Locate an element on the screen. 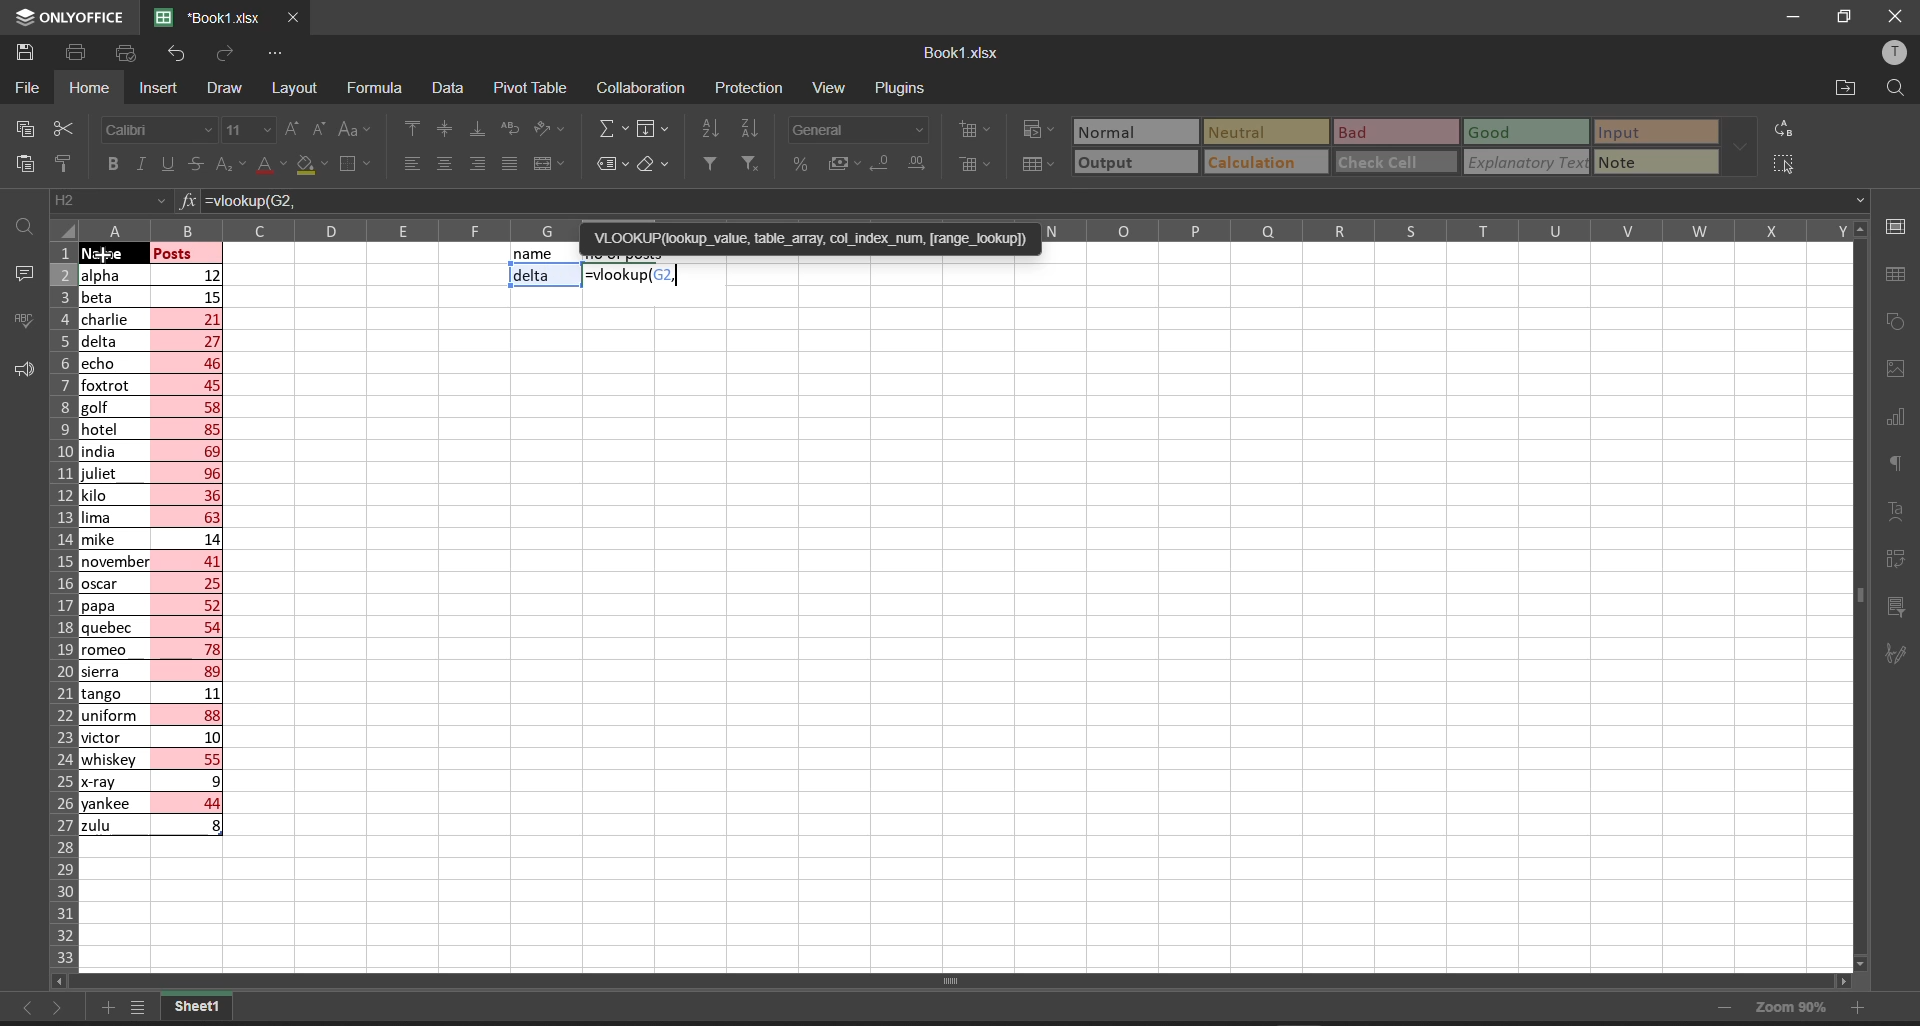  open file location is located at coordinates (1848, 86).